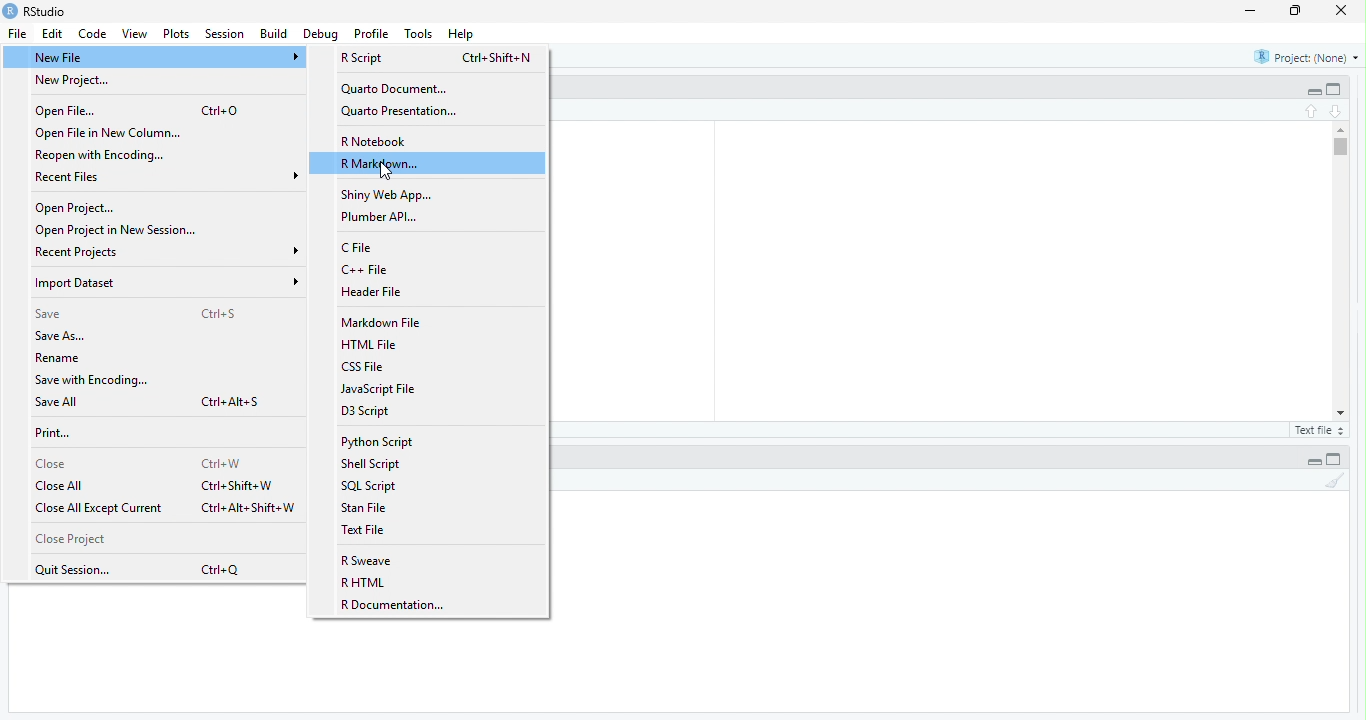  I want to click on Session, so click(227, 34).